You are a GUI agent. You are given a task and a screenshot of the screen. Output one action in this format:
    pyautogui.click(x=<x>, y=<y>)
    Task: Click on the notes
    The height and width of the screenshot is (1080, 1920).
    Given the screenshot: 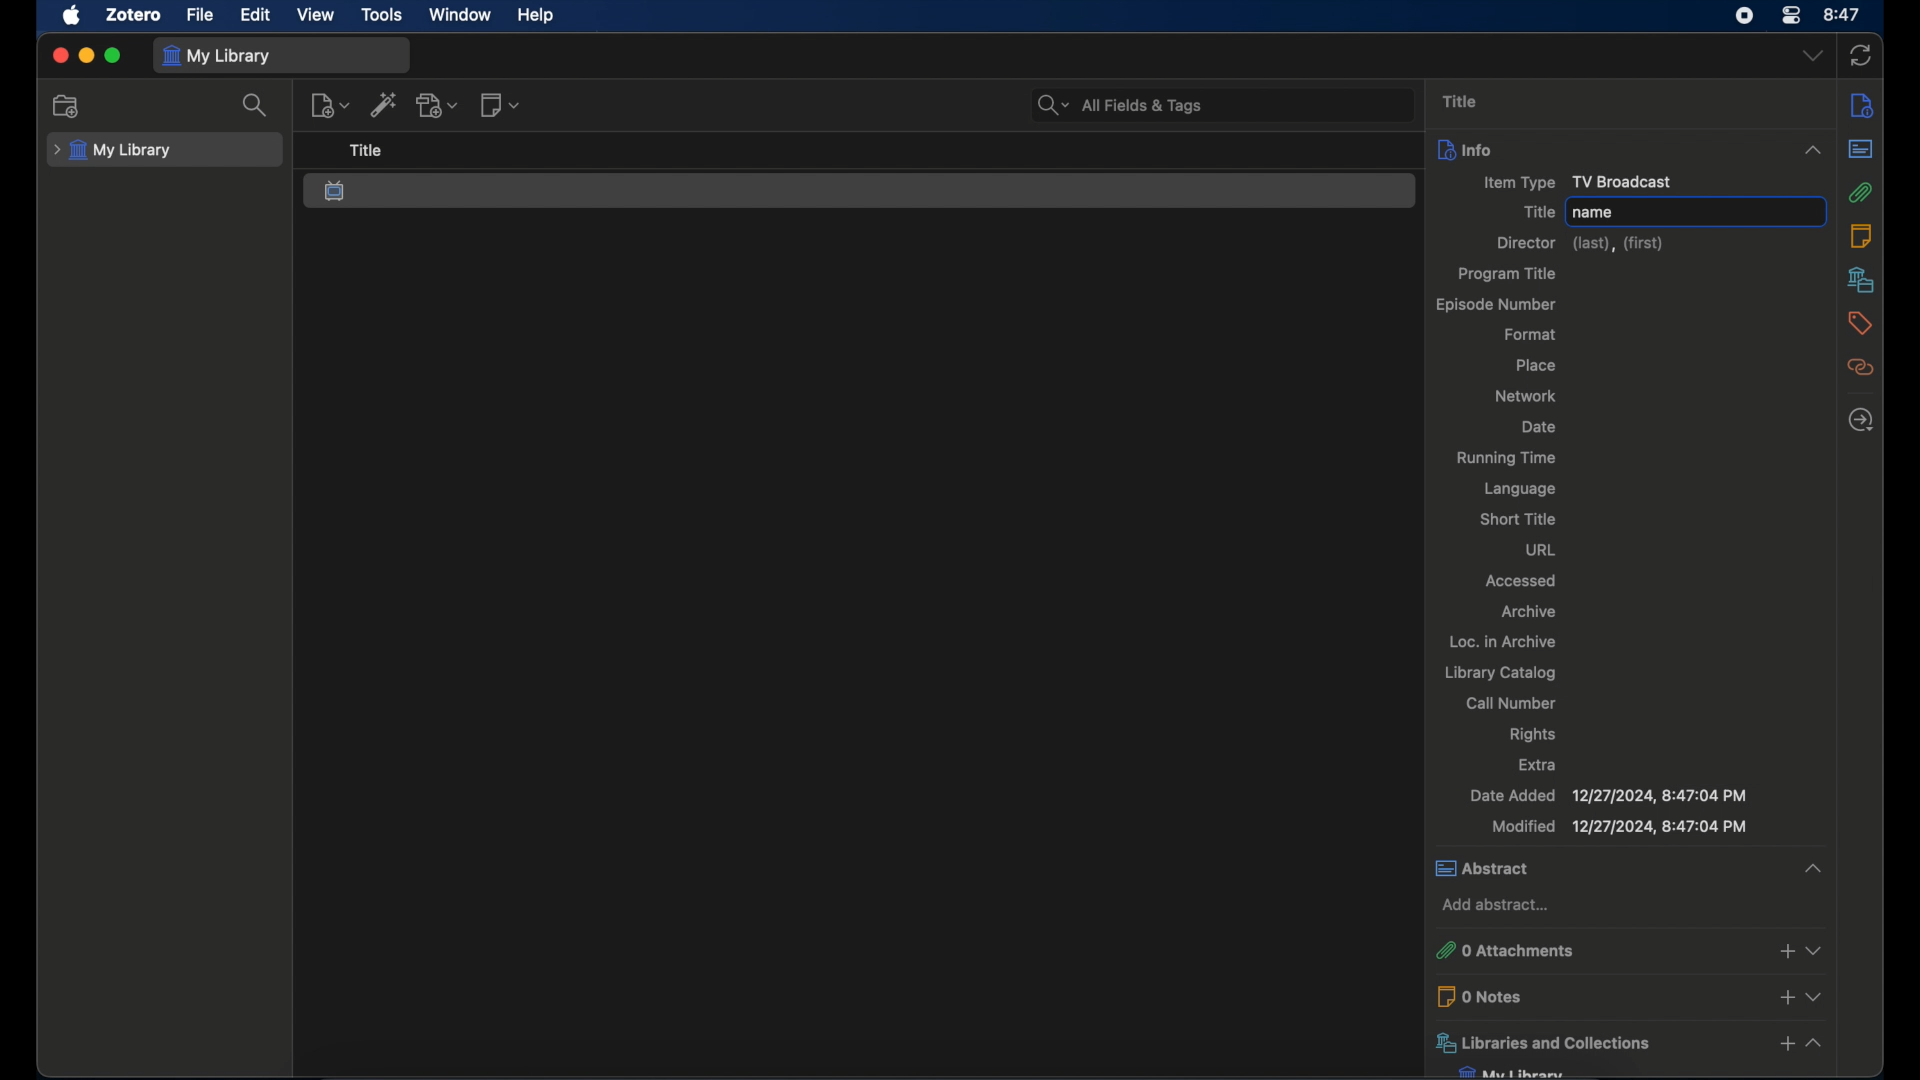 What is the action you would take?
    pyautogui.click(x=1860, y=235)
    